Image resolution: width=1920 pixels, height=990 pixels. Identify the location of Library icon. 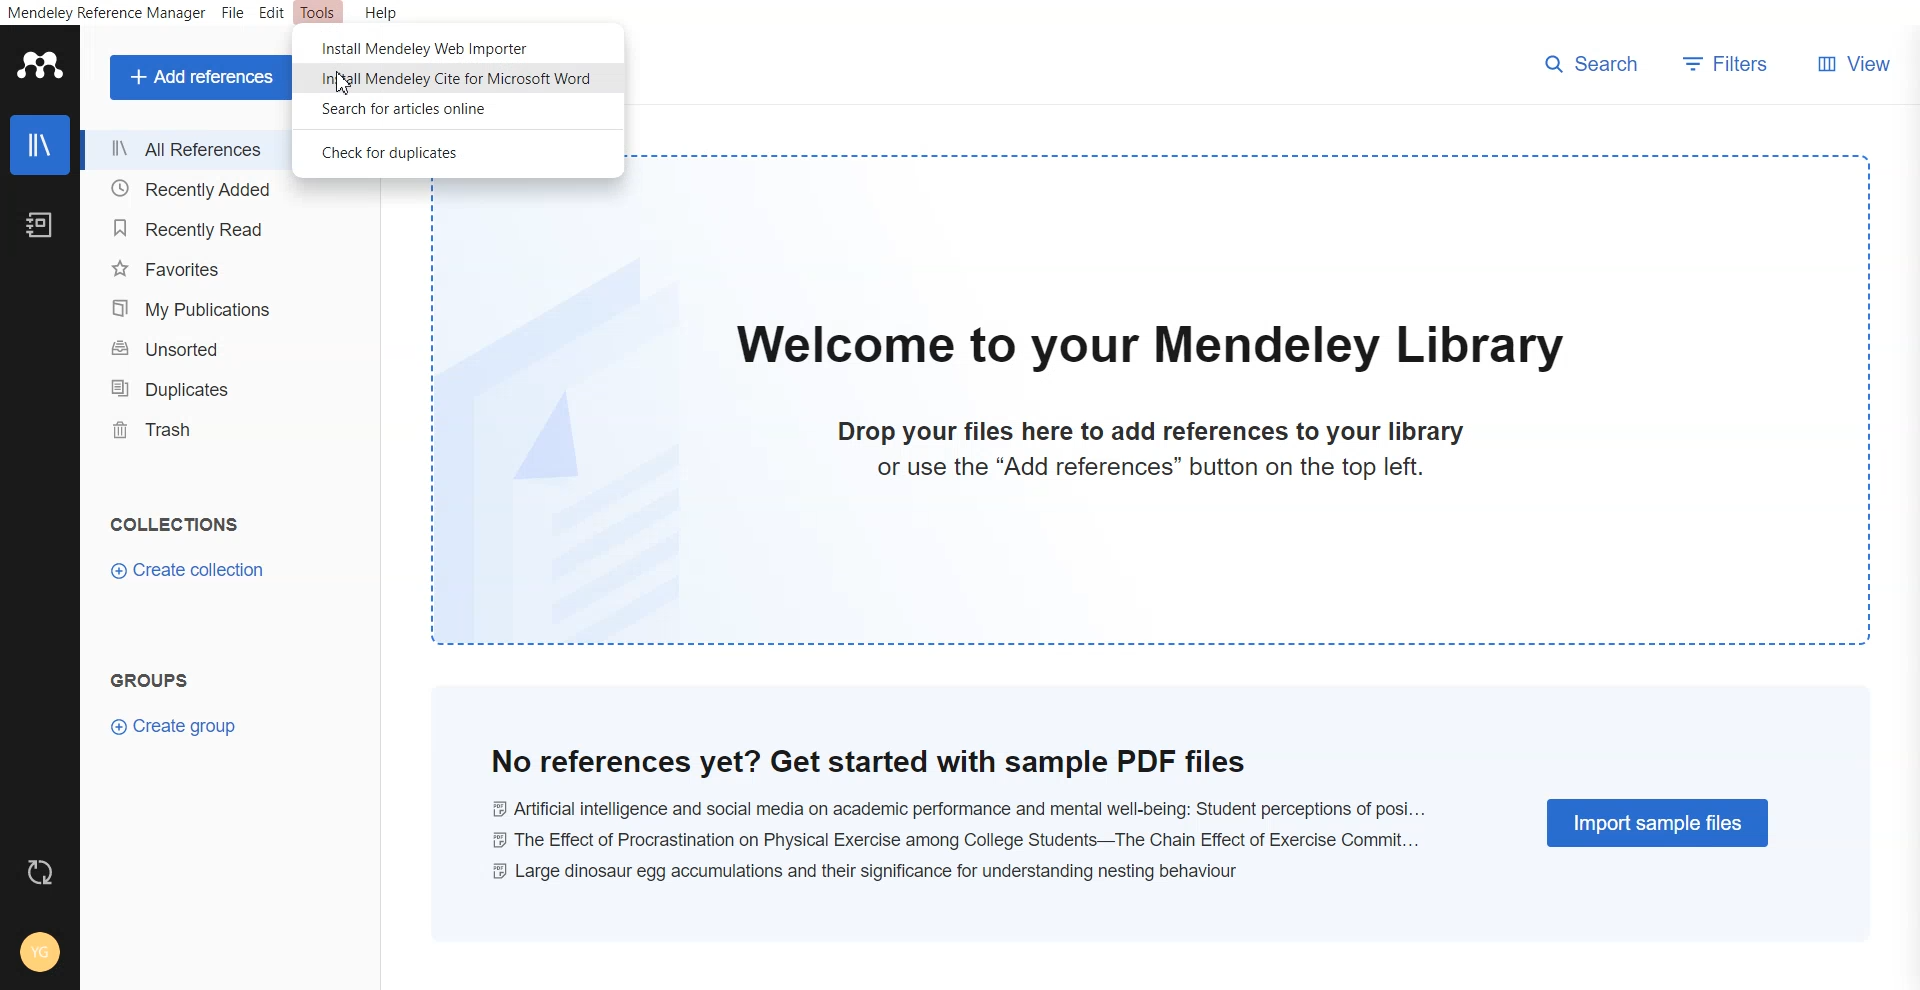
(40, 144).